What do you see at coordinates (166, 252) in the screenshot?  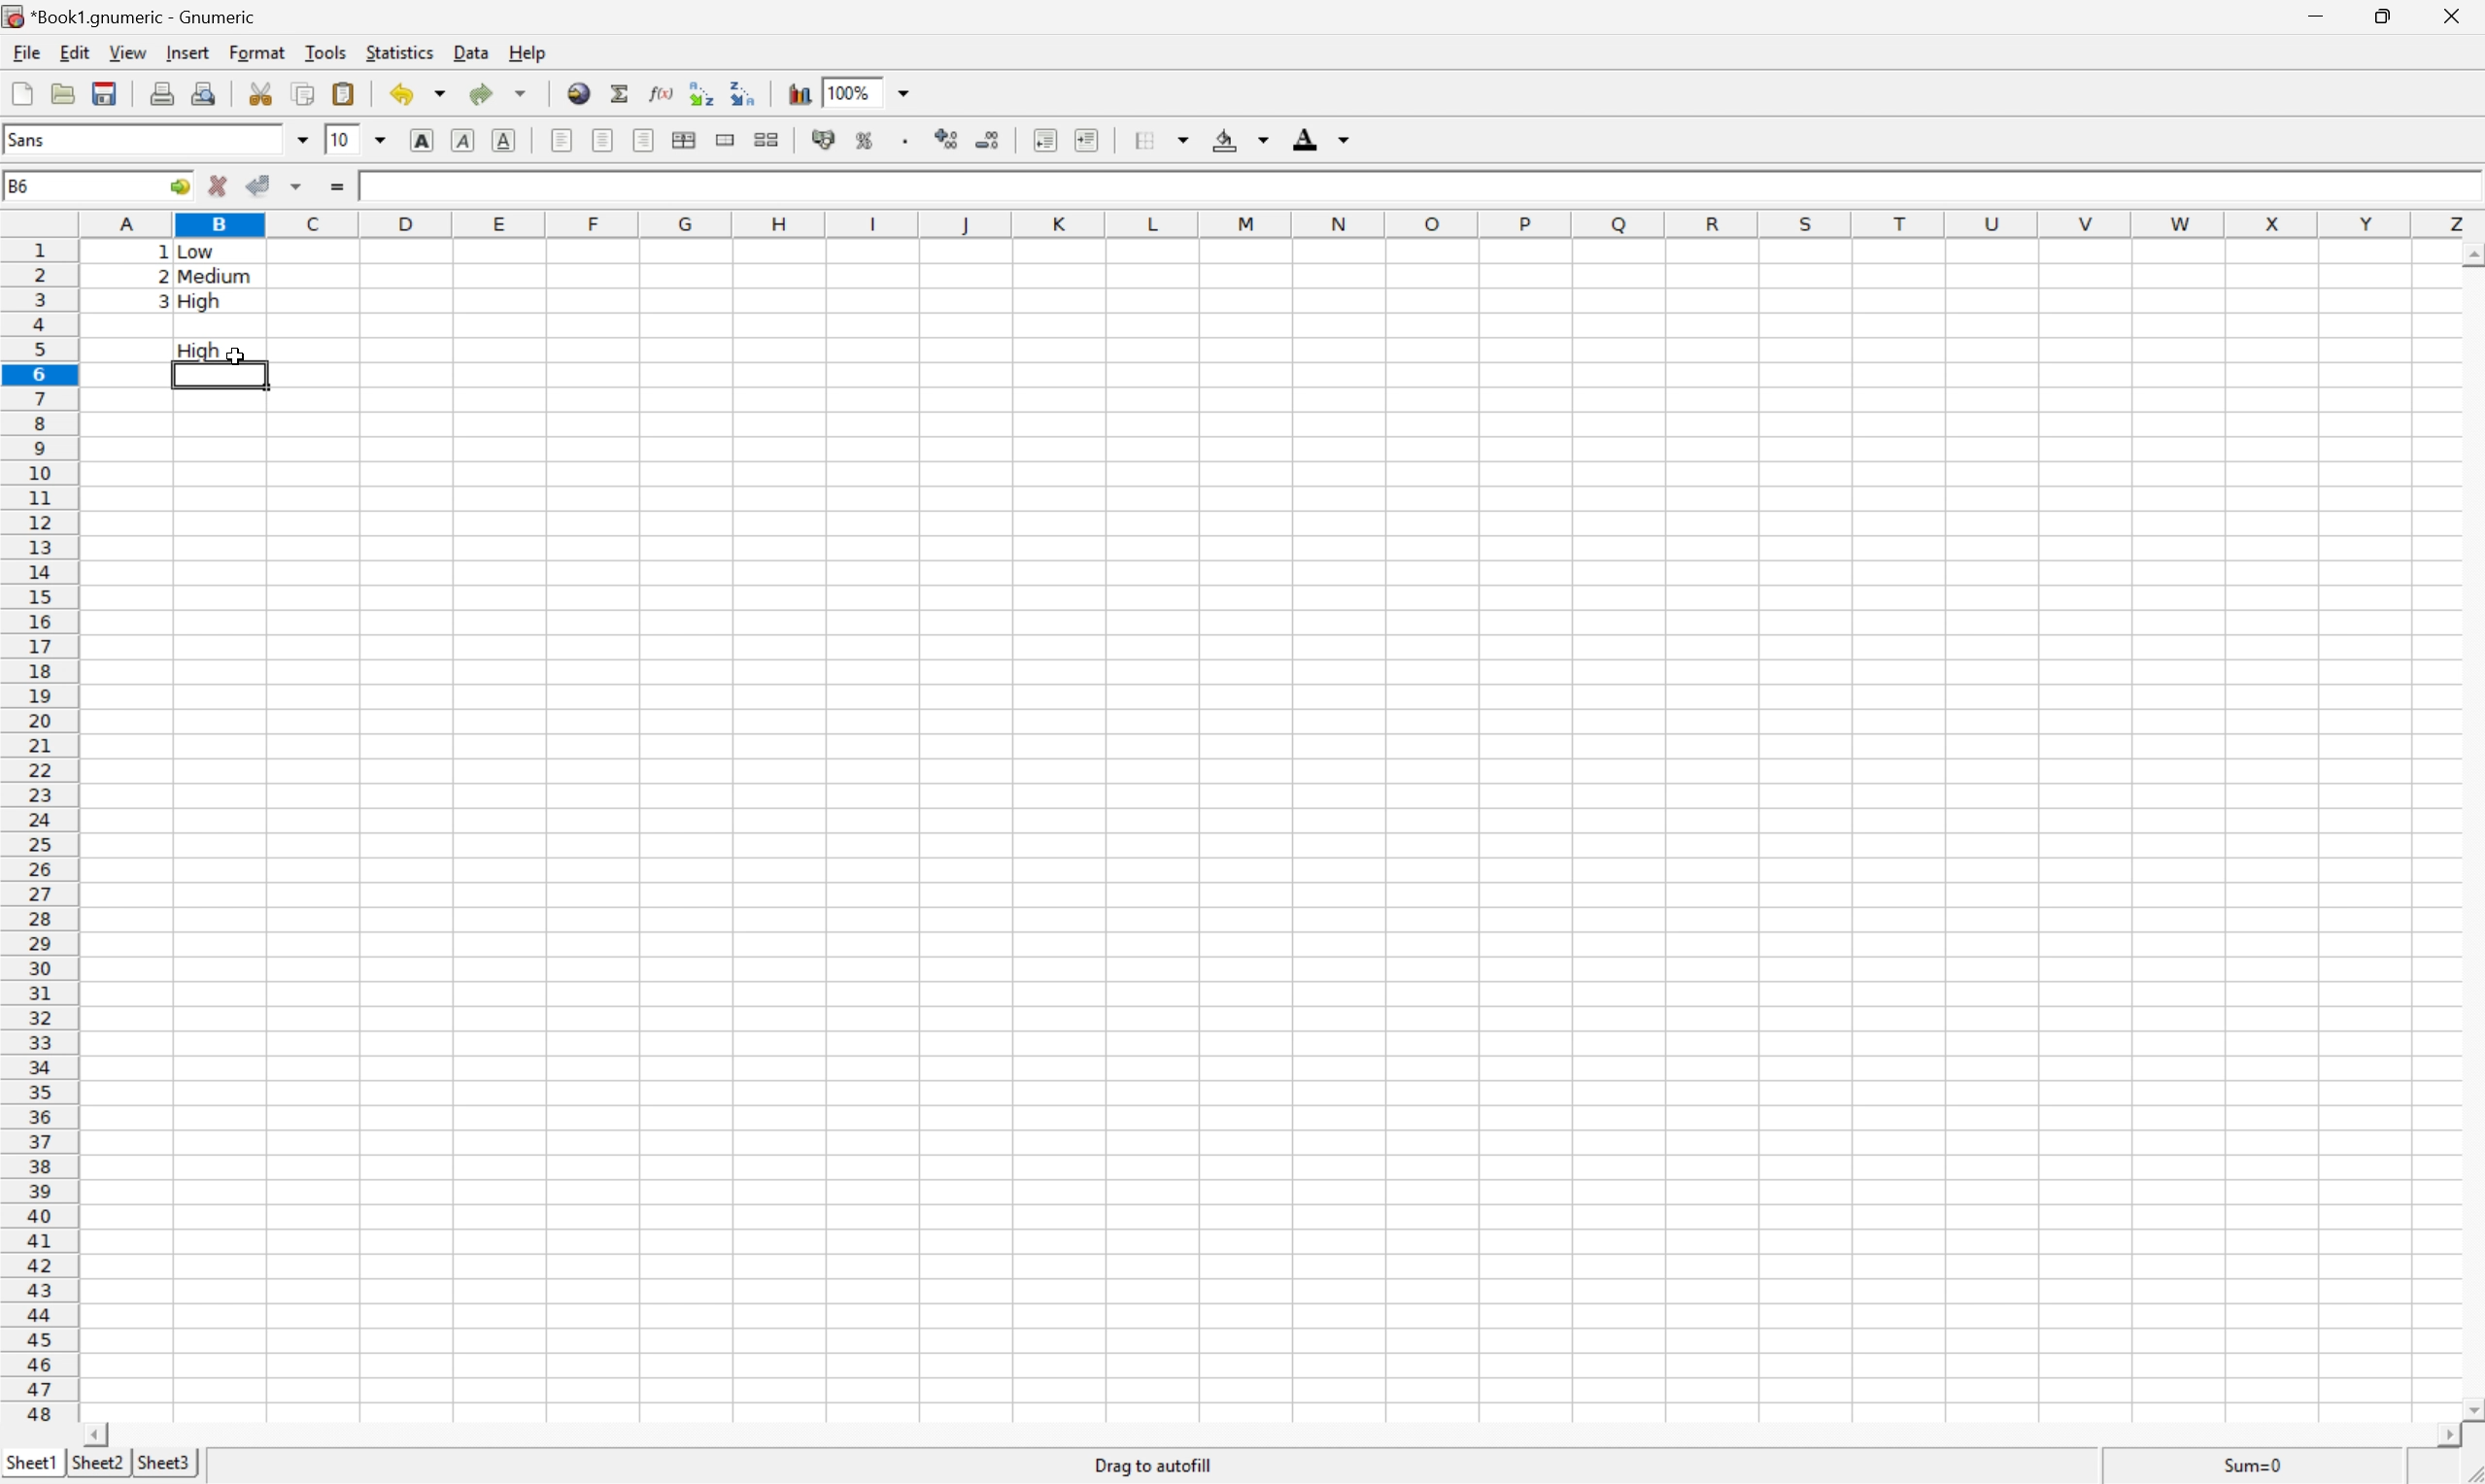 I see `1` at bounding box center [166, 252].